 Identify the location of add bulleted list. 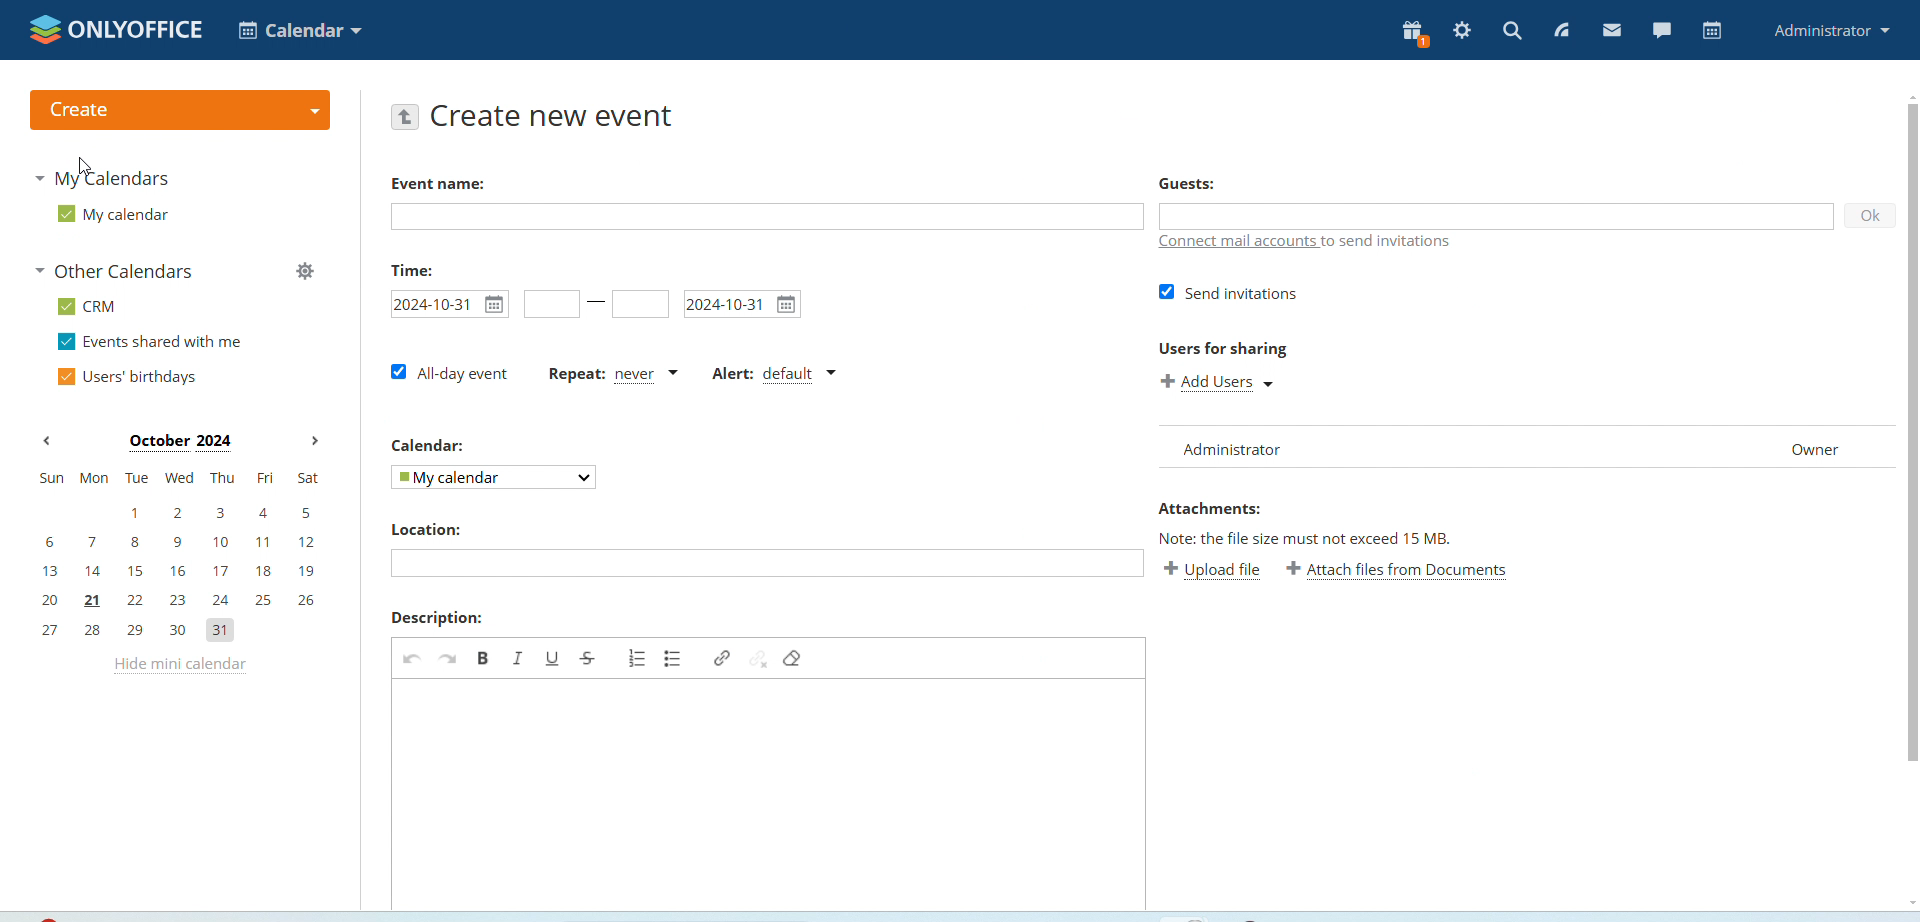
(672, 659).